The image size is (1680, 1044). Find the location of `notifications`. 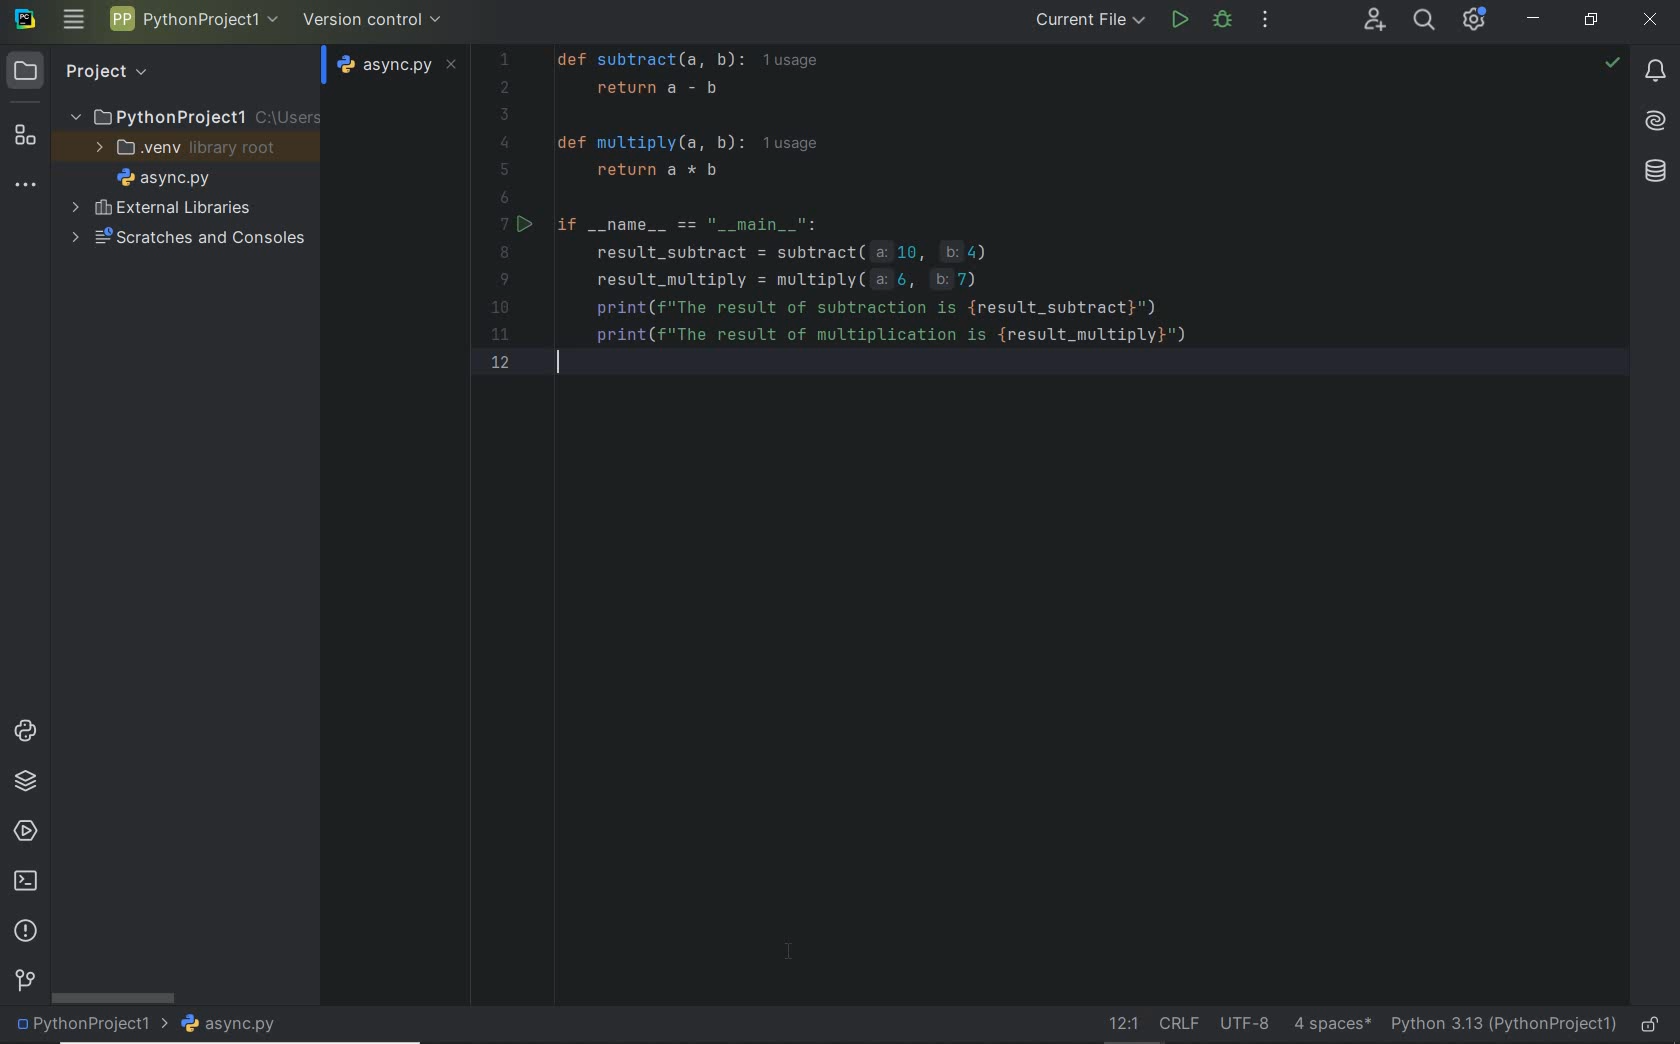

notifications is located at coordinates (1655, 72).